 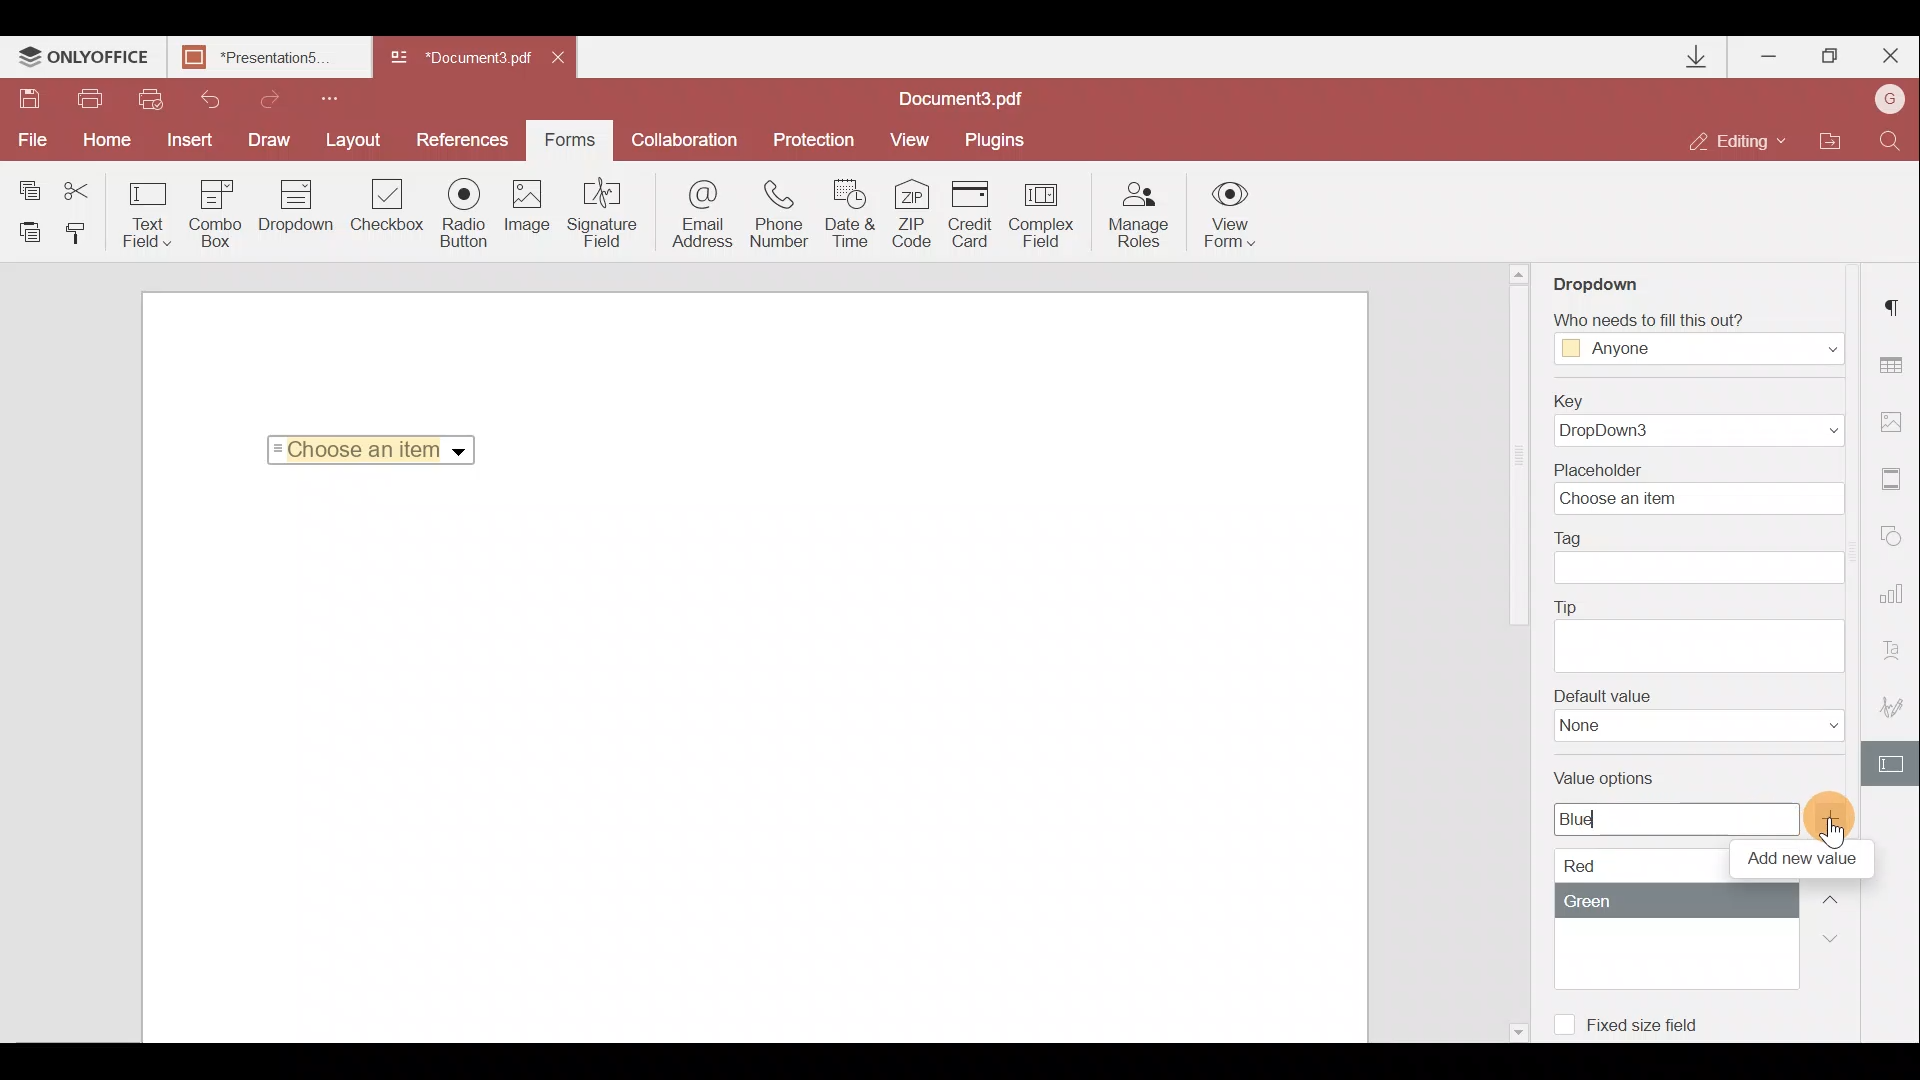 I want to click on Fill Access, so click(x=1694, y=339).